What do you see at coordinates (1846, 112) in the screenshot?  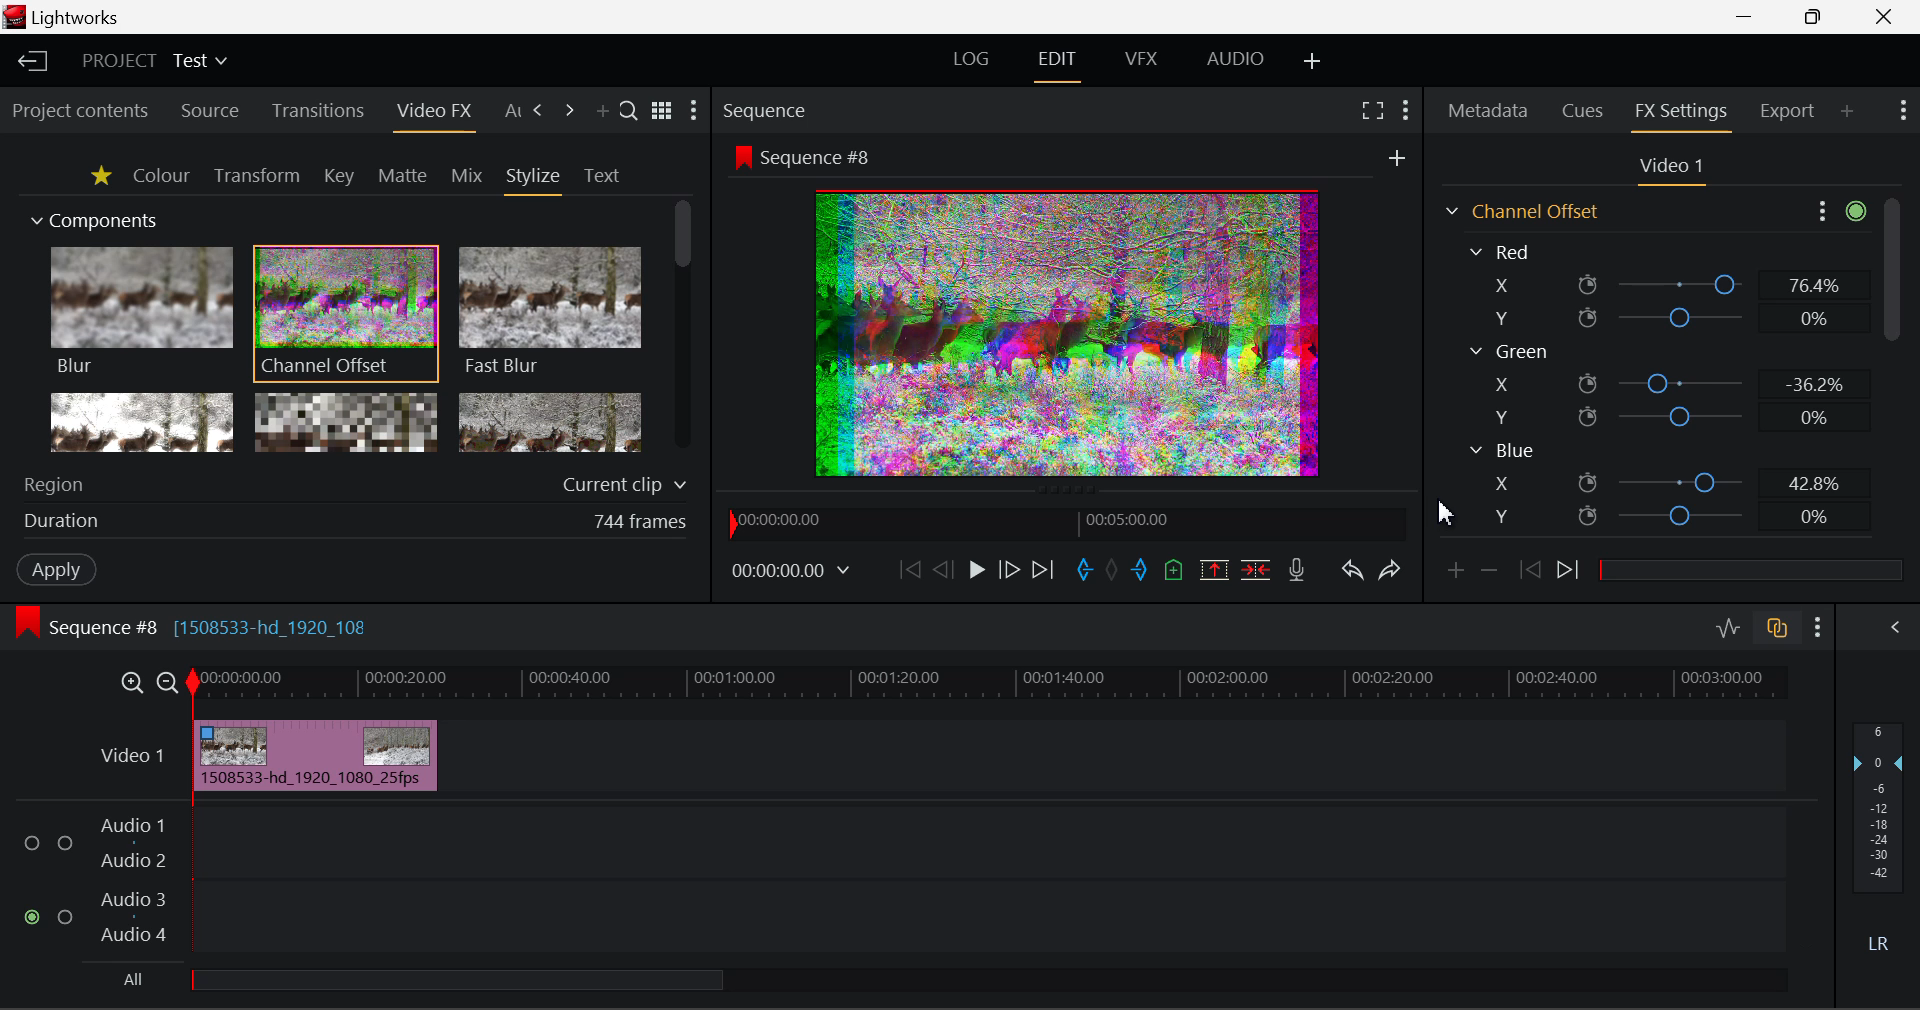 I see `Add Panel` at bounding box center [1846, 112].